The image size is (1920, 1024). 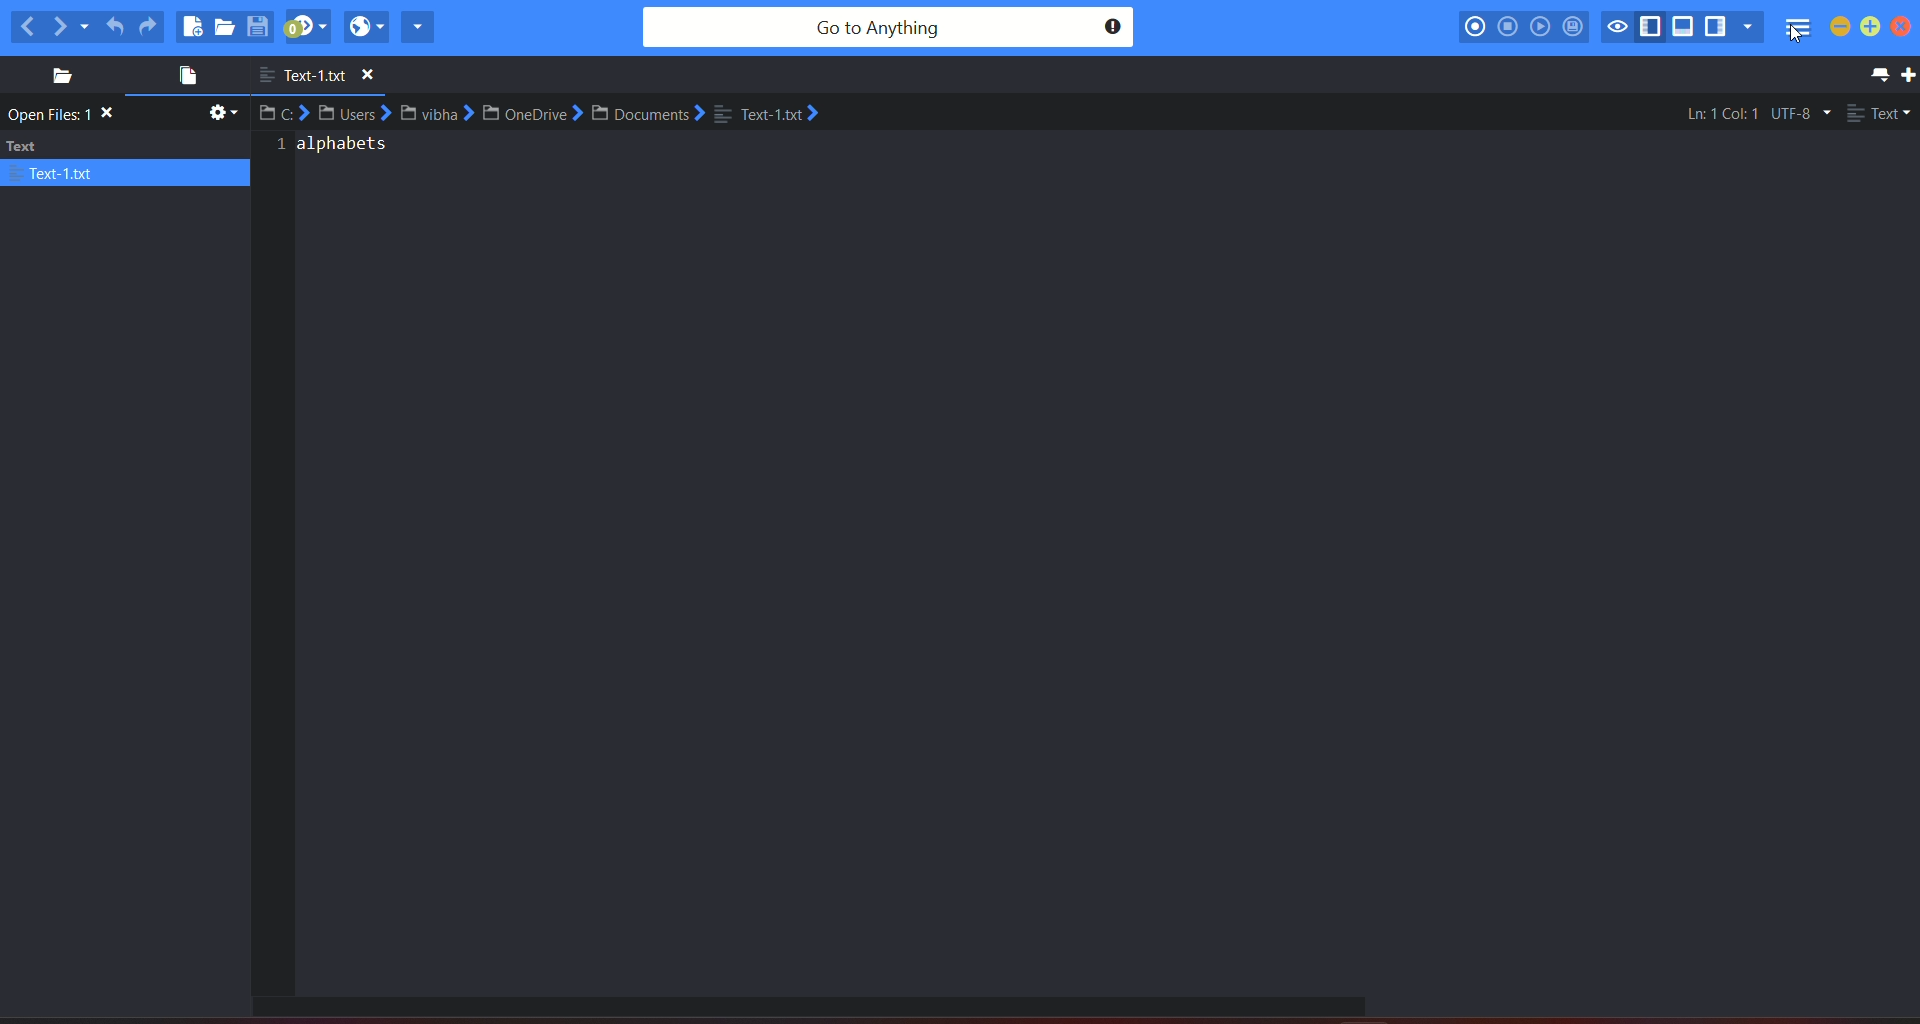 I want to click on stop recording, so click(x=1506, y=26).